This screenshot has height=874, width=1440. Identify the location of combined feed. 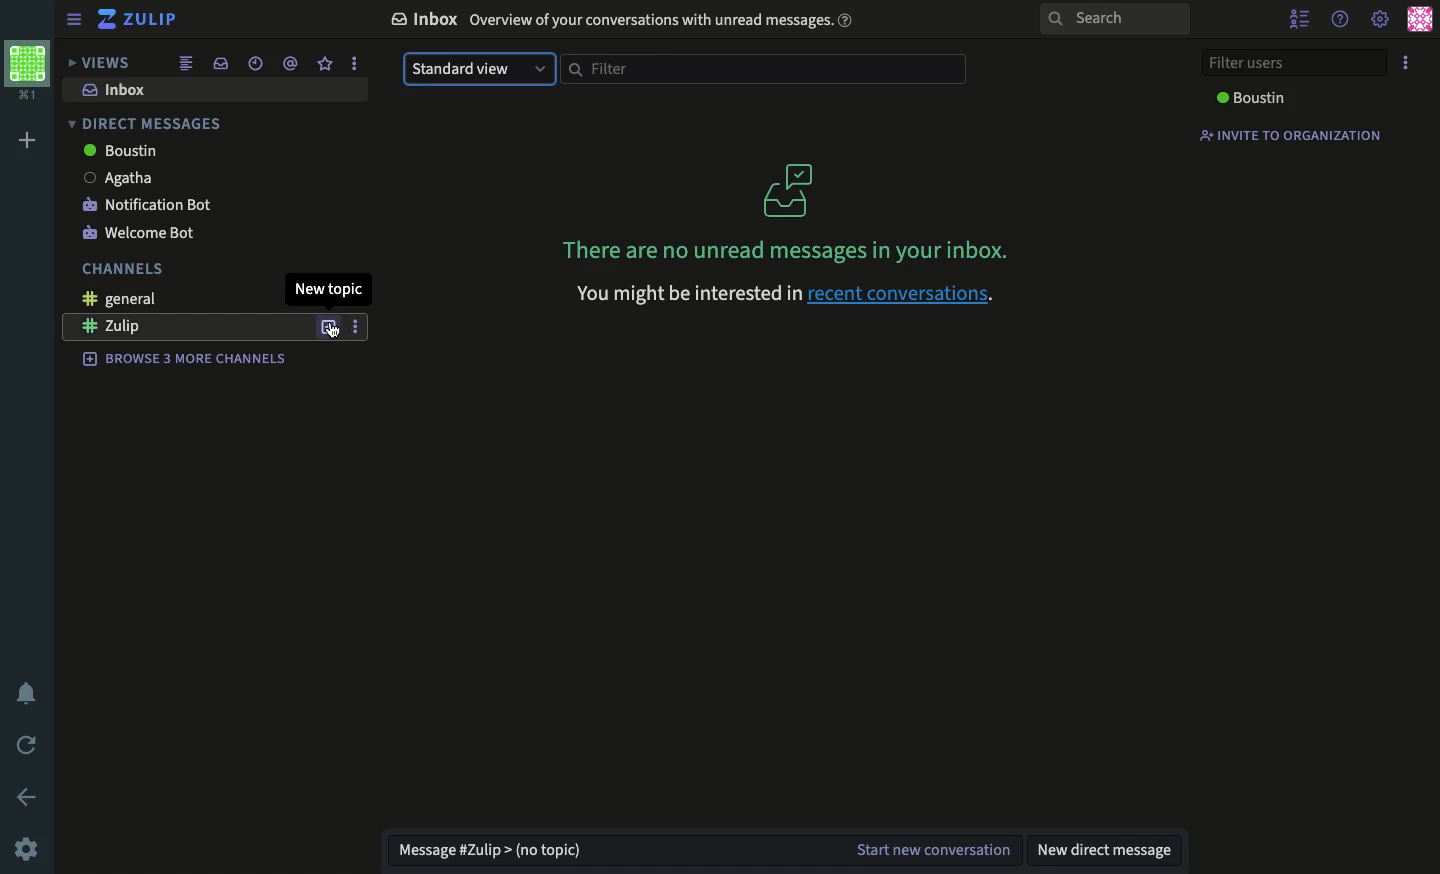
(186, 64).